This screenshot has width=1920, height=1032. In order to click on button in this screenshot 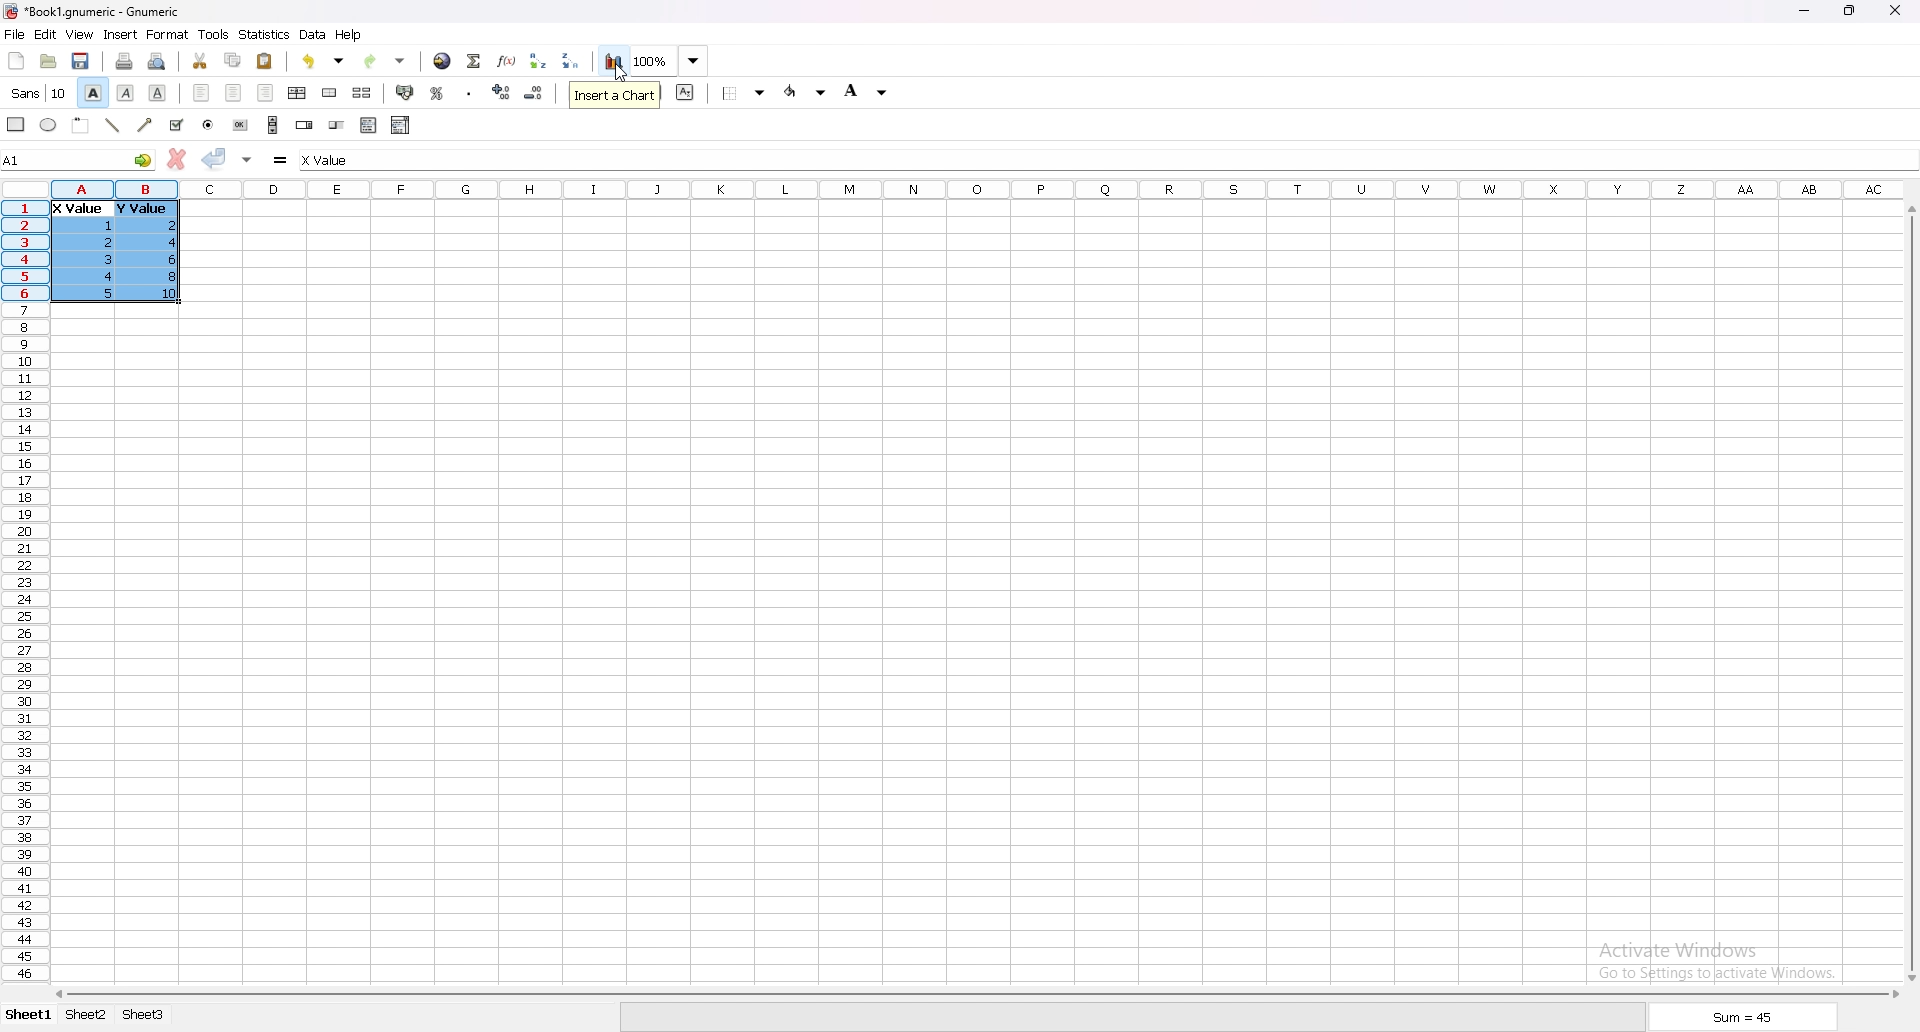, I will do `click(240, 125)`.